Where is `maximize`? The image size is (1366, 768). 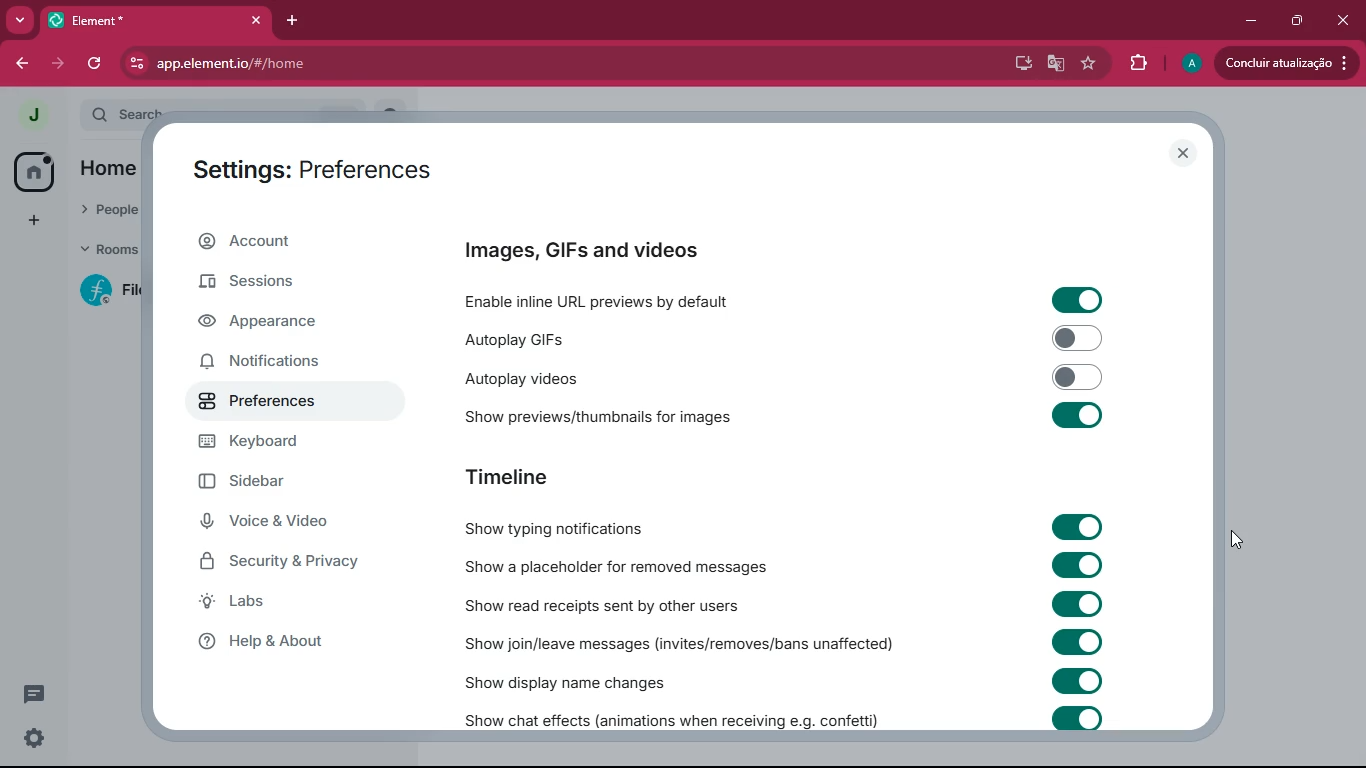
maximize is located at coordinates (1297, 20).